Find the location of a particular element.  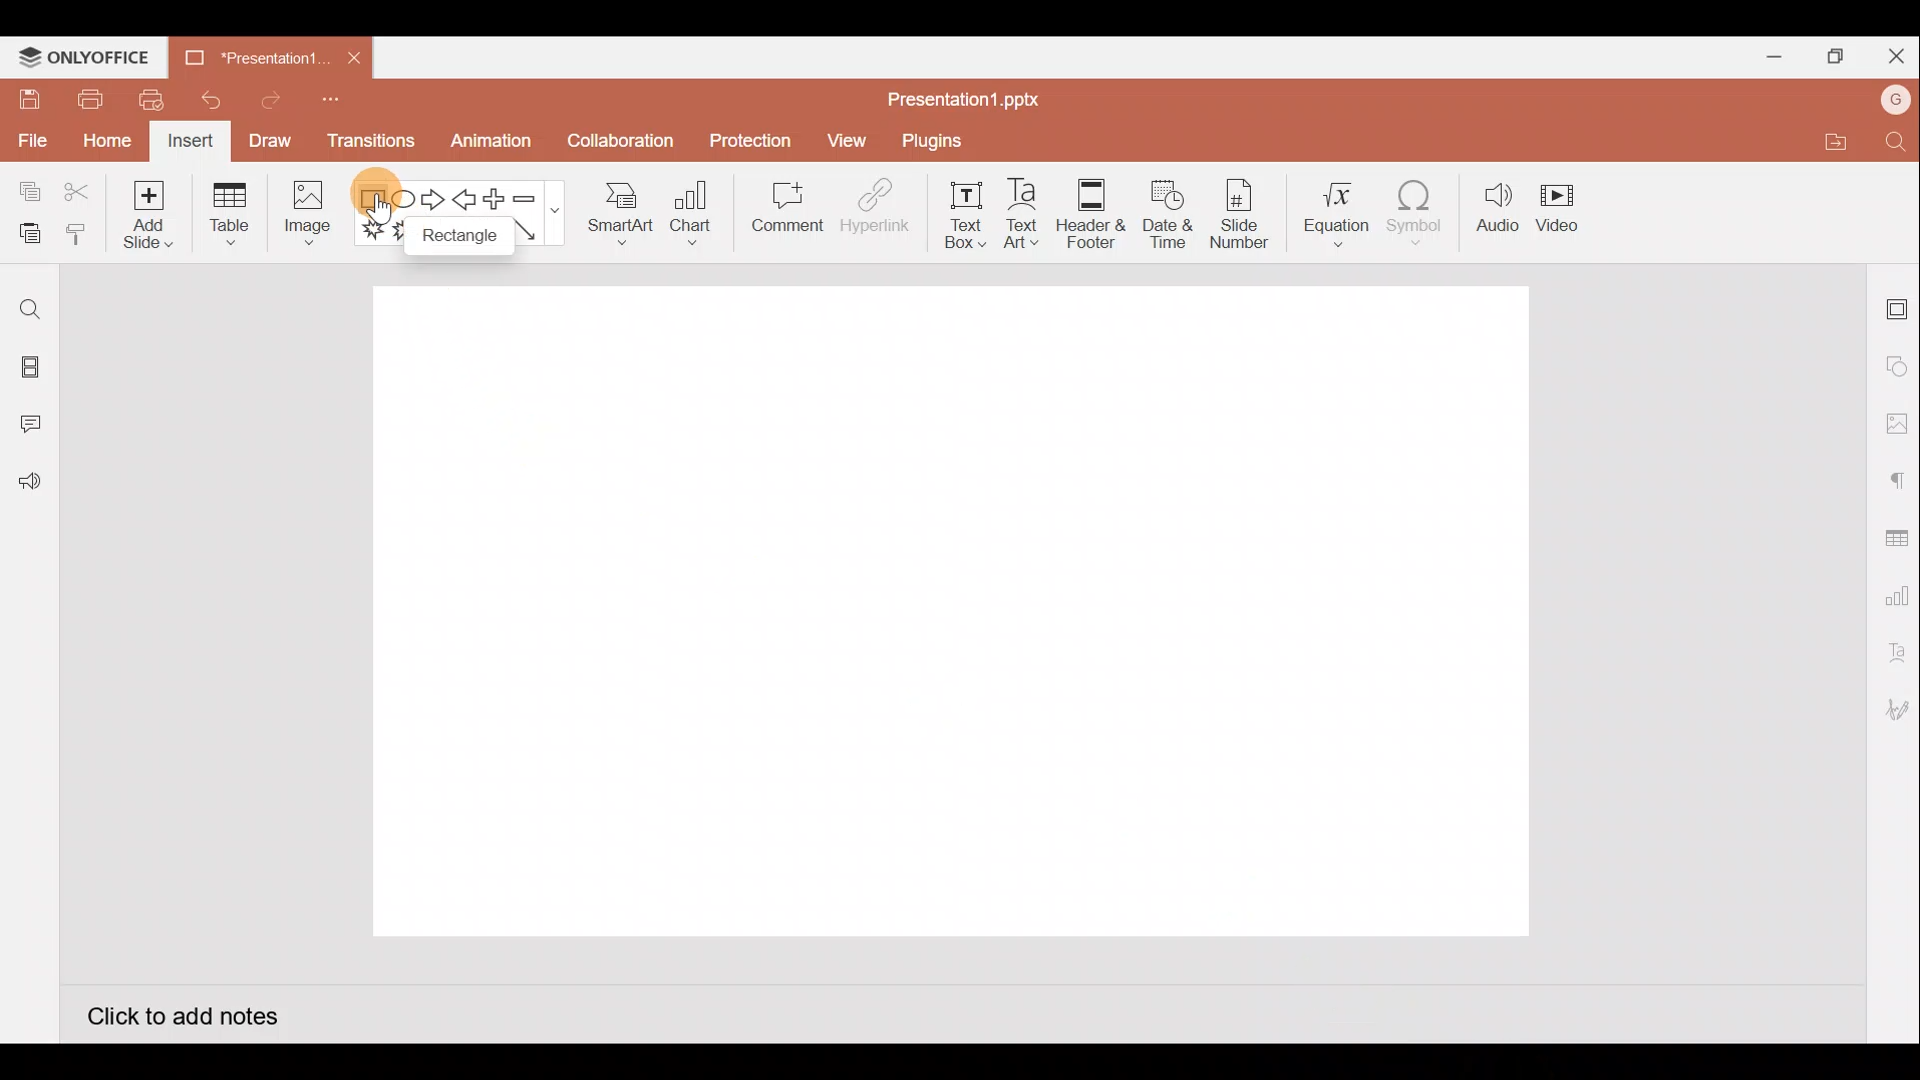

Video is located at coordinates (1560, 204).